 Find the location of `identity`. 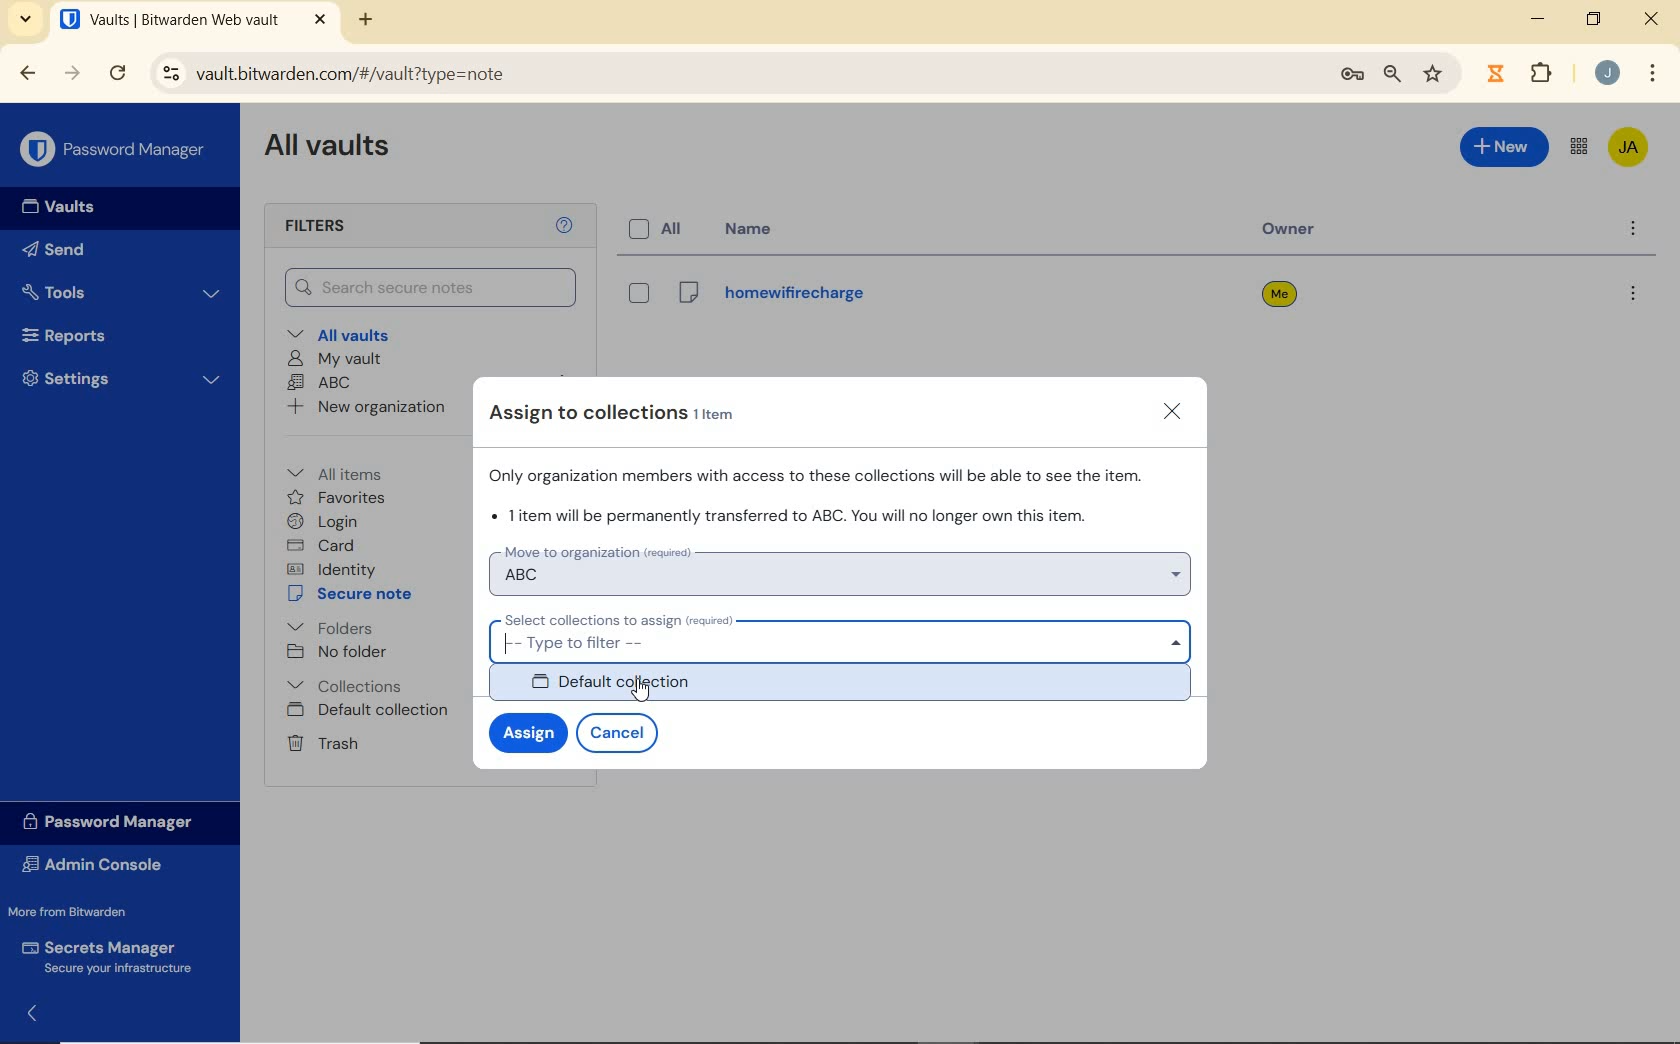

identity is located at coordinates (331, 568).